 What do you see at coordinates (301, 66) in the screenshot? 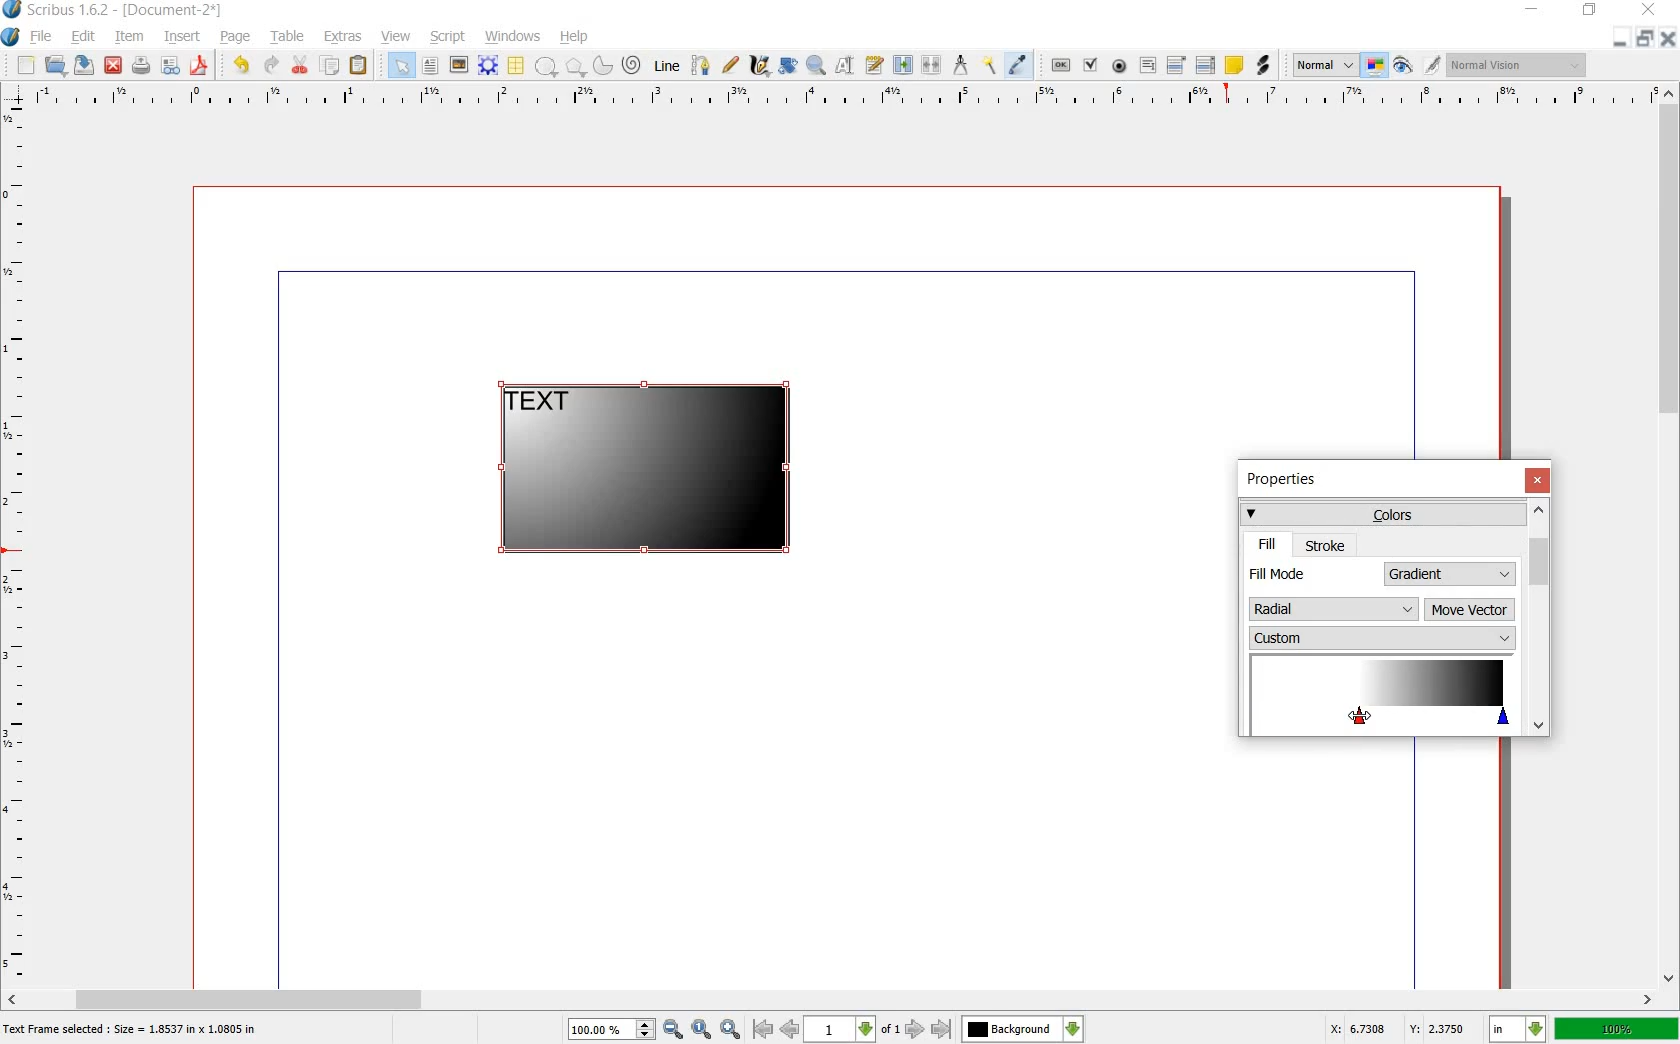
I see `cut` at bounding box center [301, 66].